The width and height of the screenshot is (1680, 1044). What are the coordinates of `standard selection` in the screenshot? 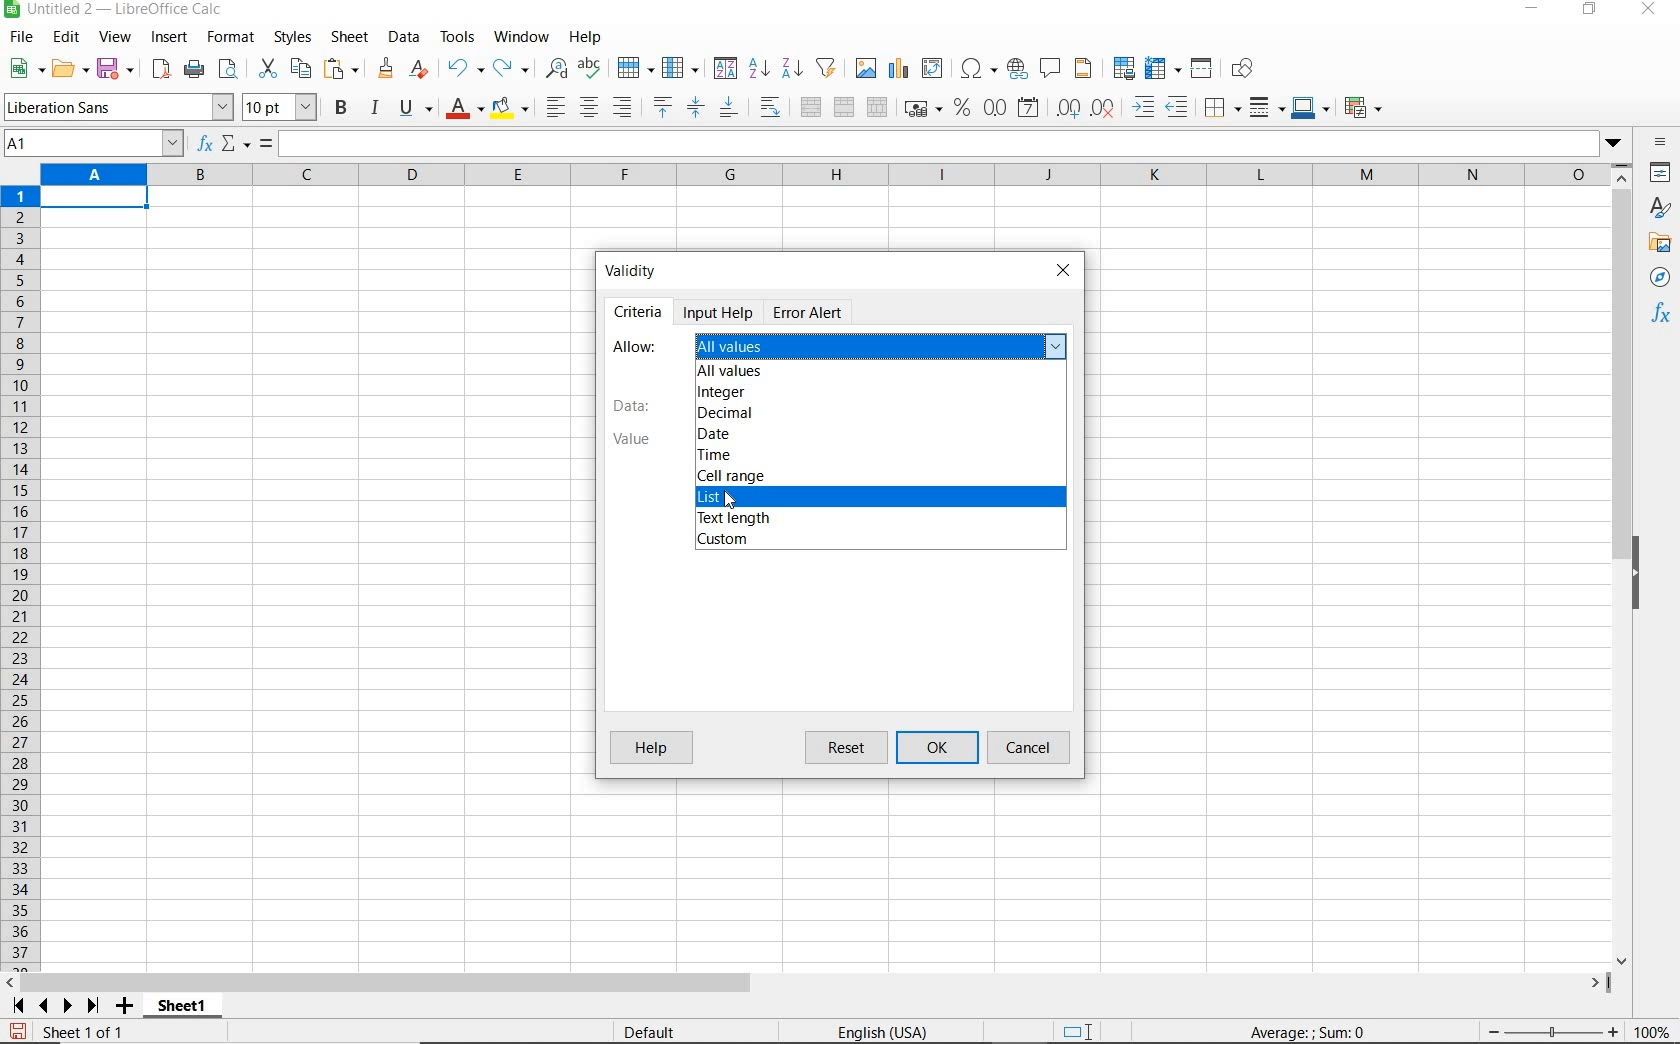 It's located at (1079, 1033).